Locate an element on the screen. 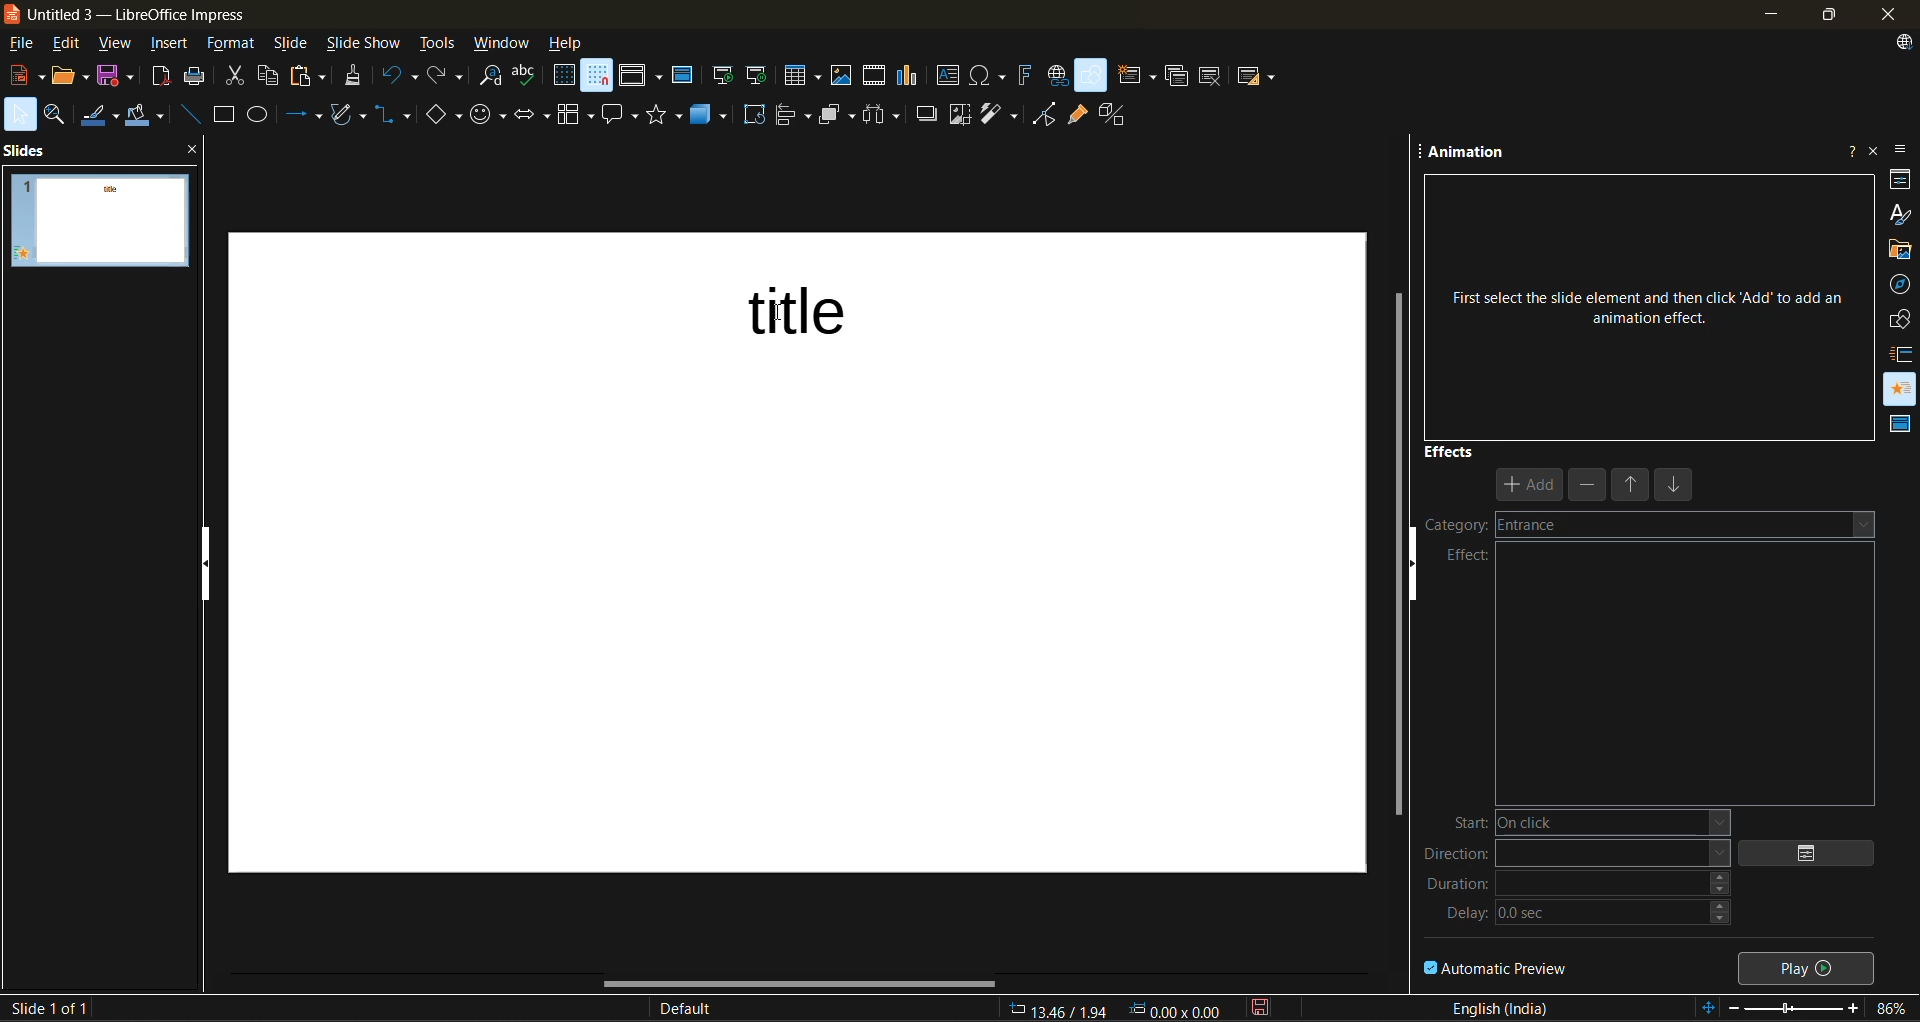 The image size is (1920, 1022). First select the slide element and then click ‘Add’ to add an
animation effect. is located at coordinates (1647, 298).